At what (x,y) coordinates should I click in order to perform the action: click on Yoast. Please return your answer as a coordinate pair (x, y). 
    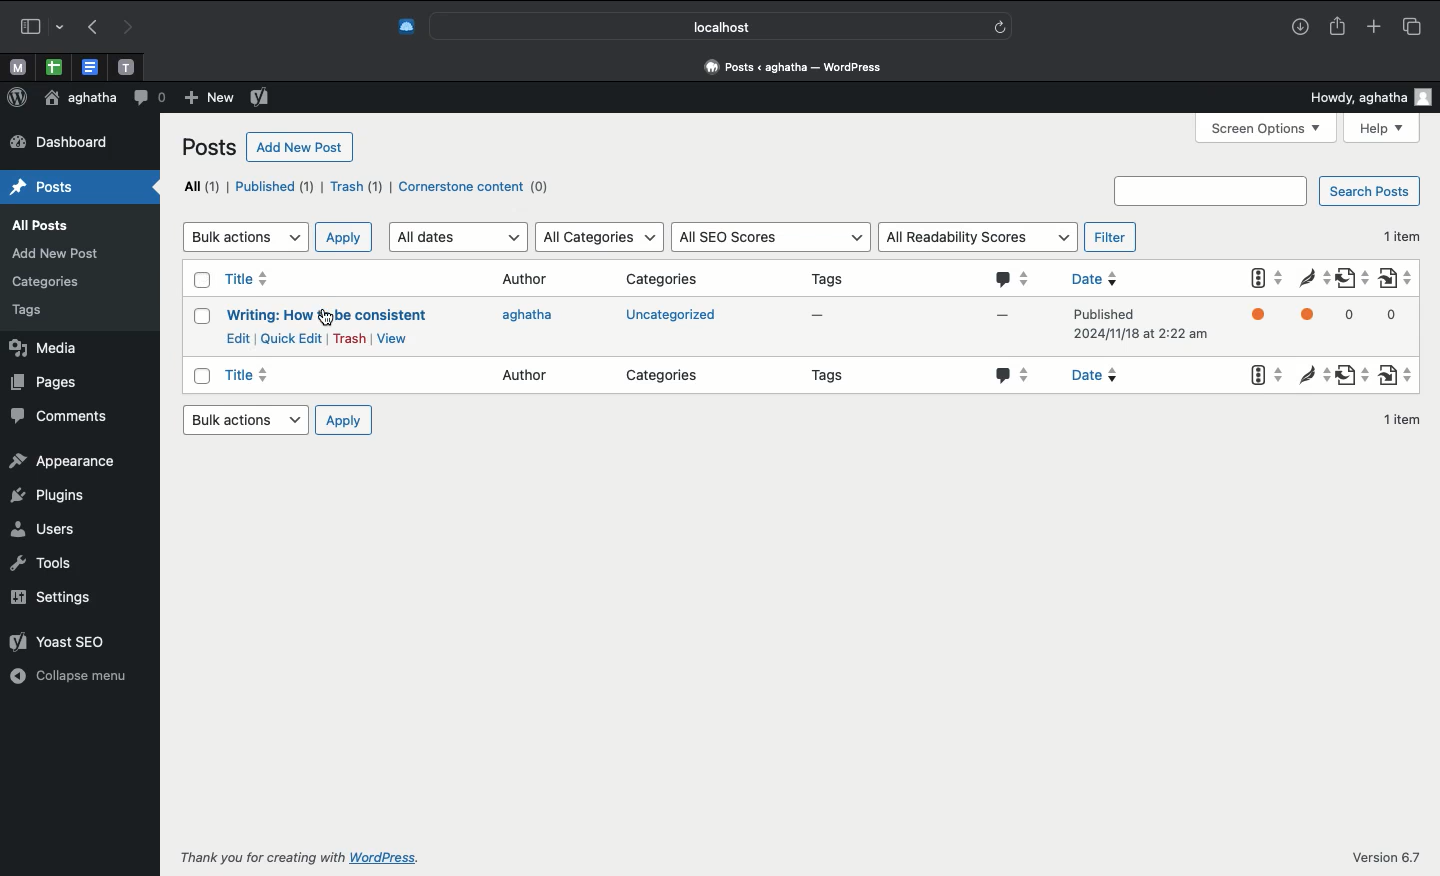
    Looking at the image, I should click on (65, 636).